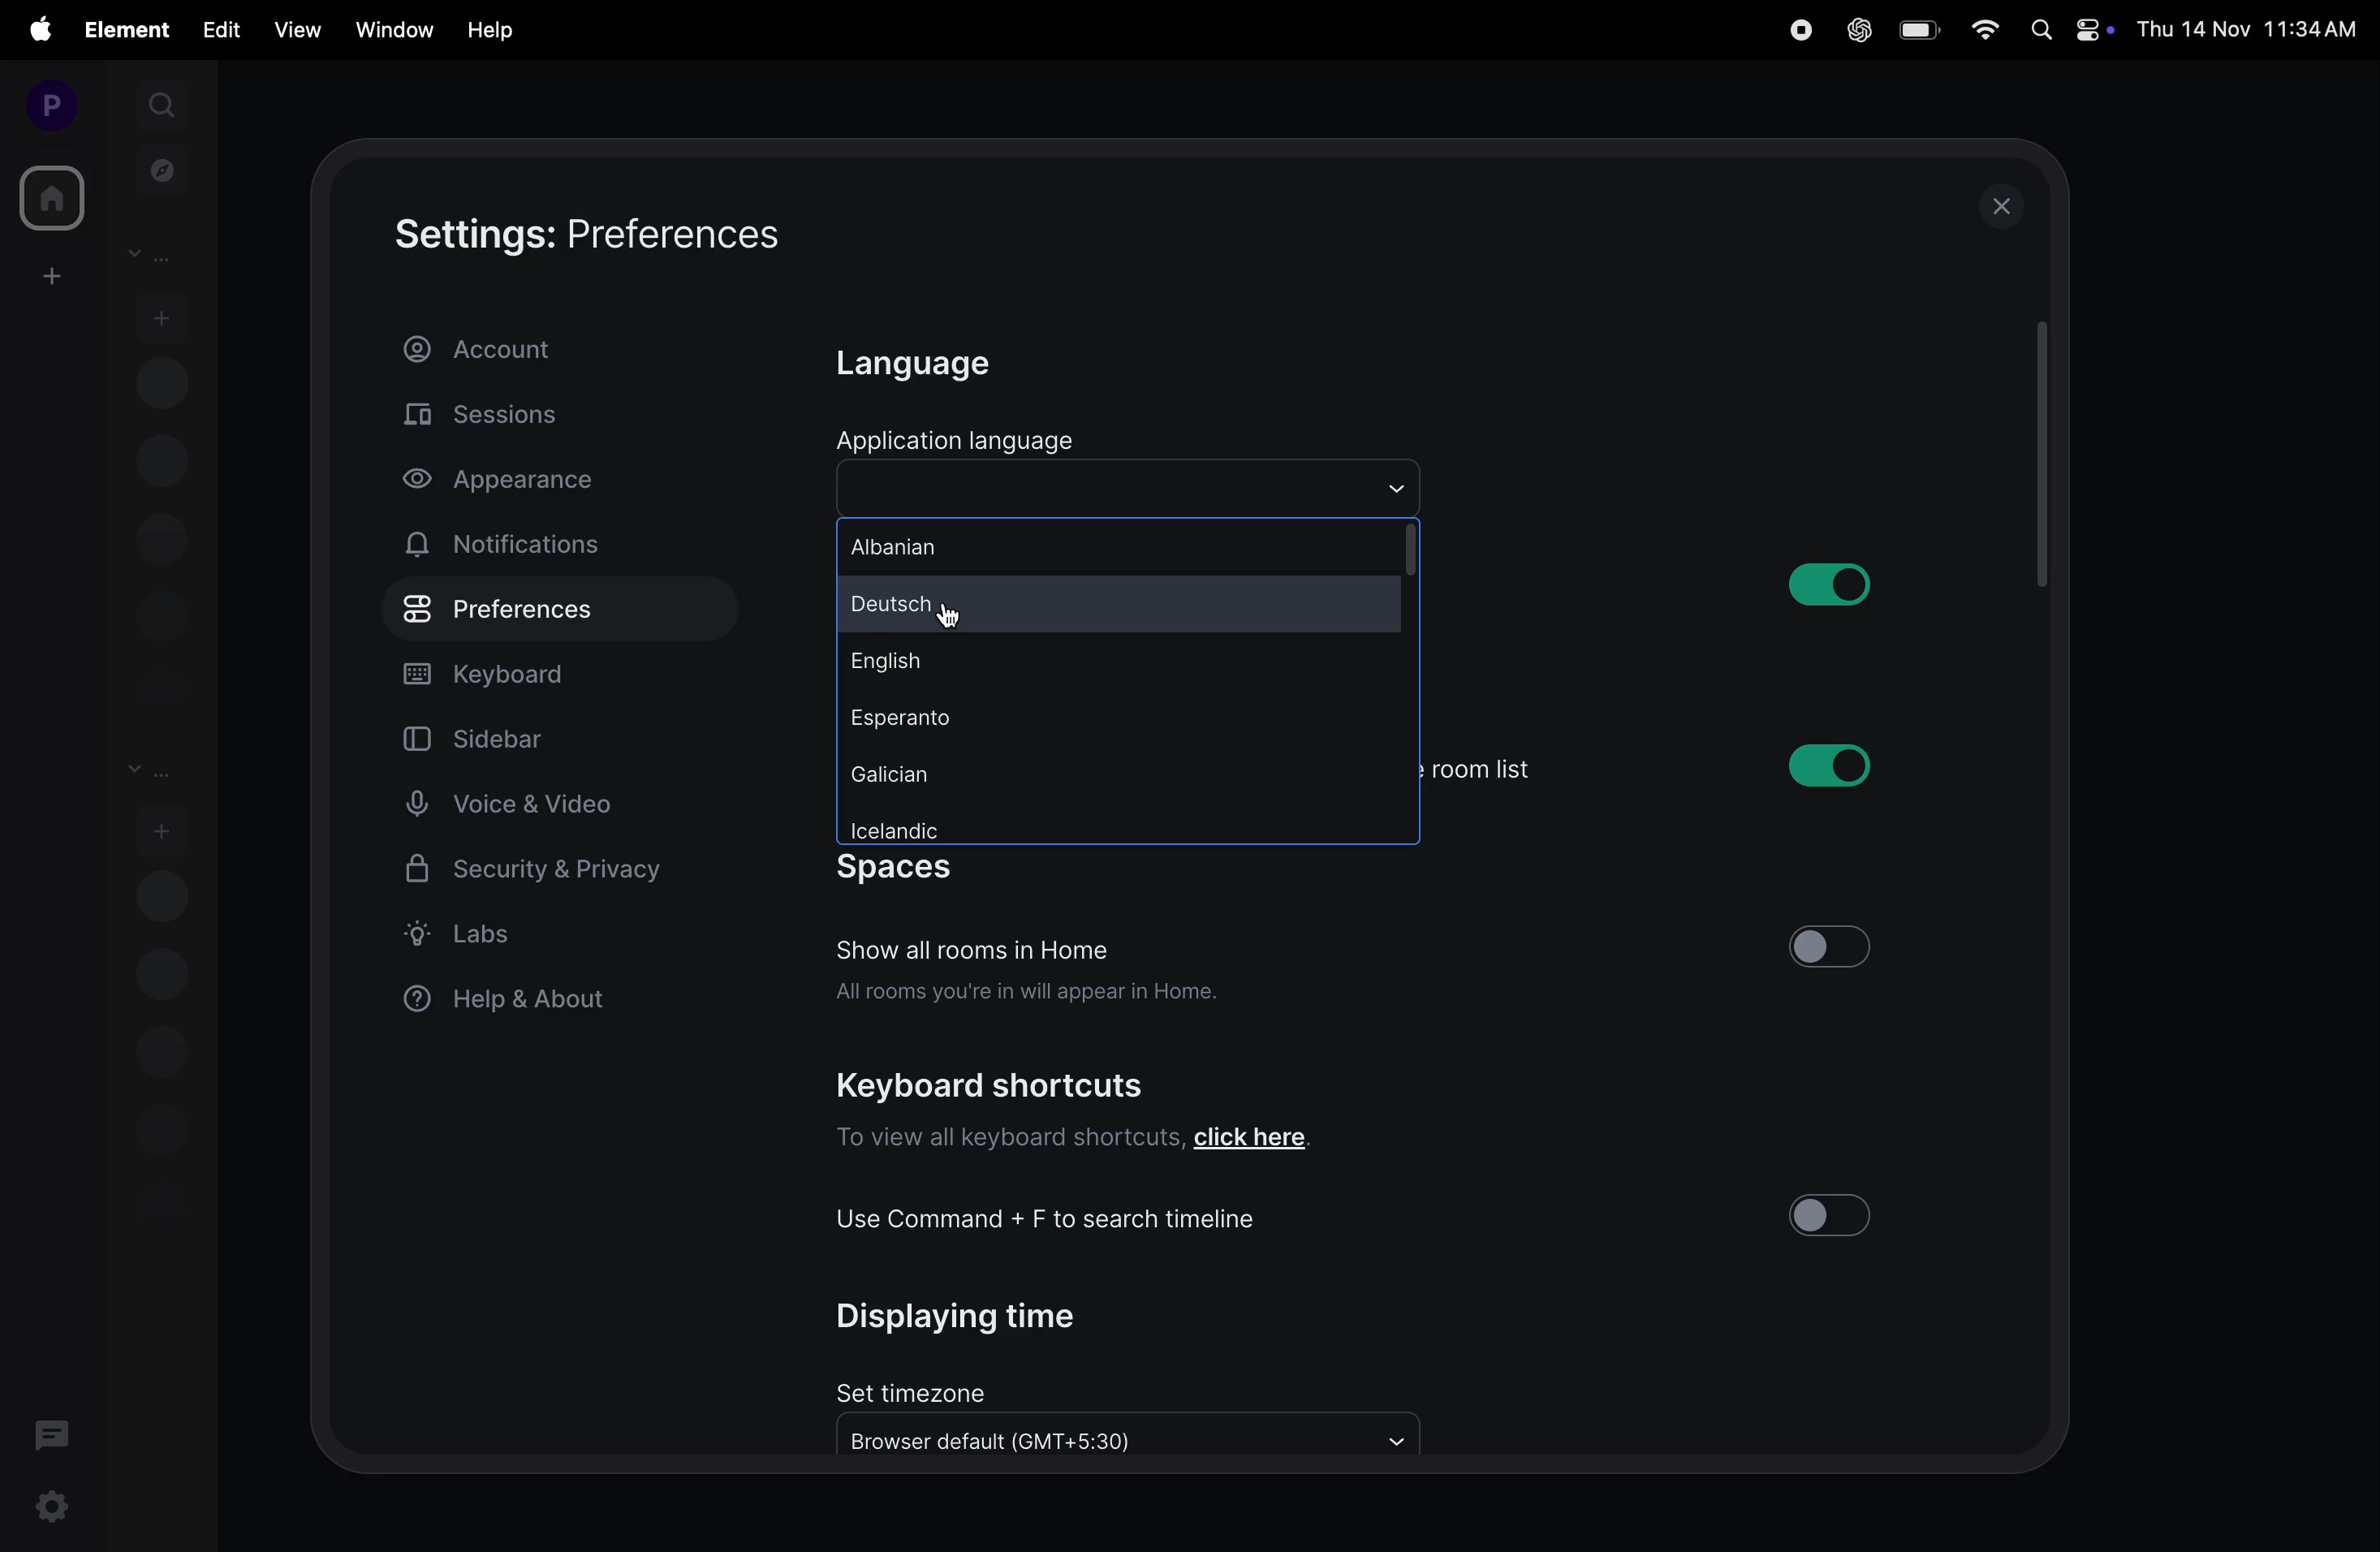 This screenshot has height=1552, width=2380. Describe the element at coordinates (163, 830) in the screenshot. I see `add` at that location.